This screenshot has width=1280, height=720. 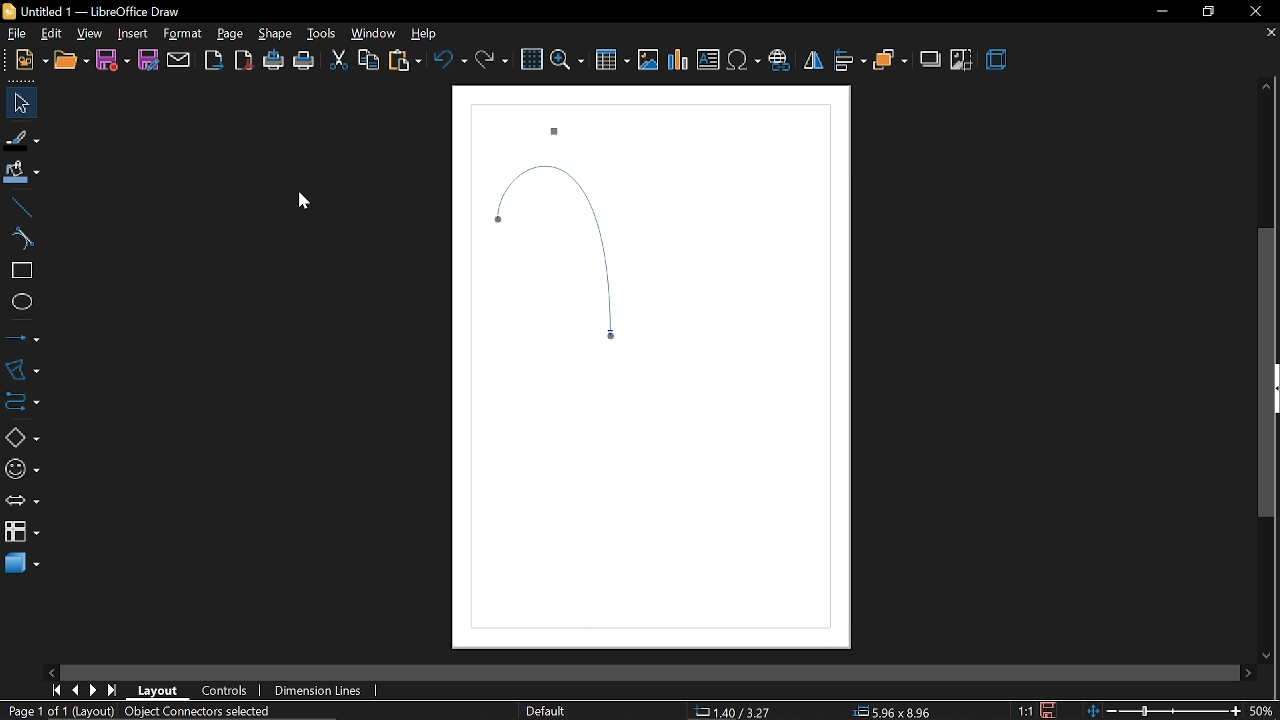 I want to click on current zoom, so click(x=1264, y=711).